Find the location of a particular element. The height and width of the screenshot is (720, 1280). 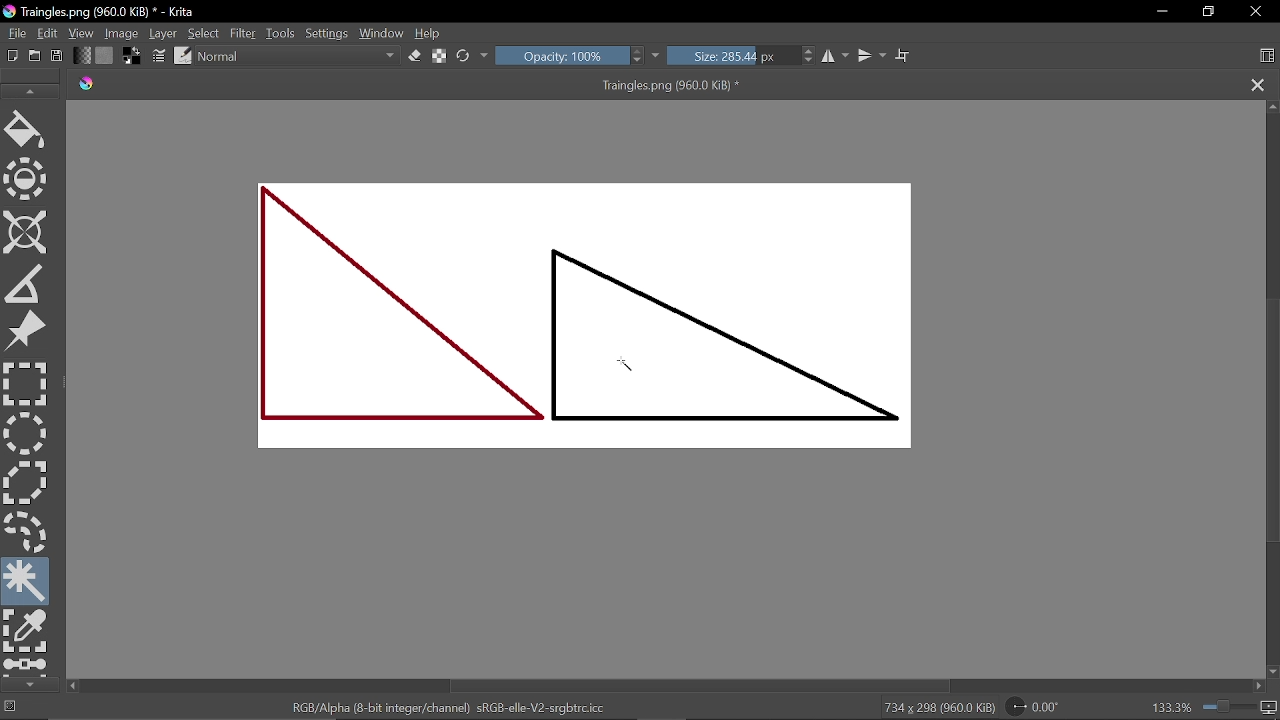

Assistant tool is located at coordinates (25, 234).